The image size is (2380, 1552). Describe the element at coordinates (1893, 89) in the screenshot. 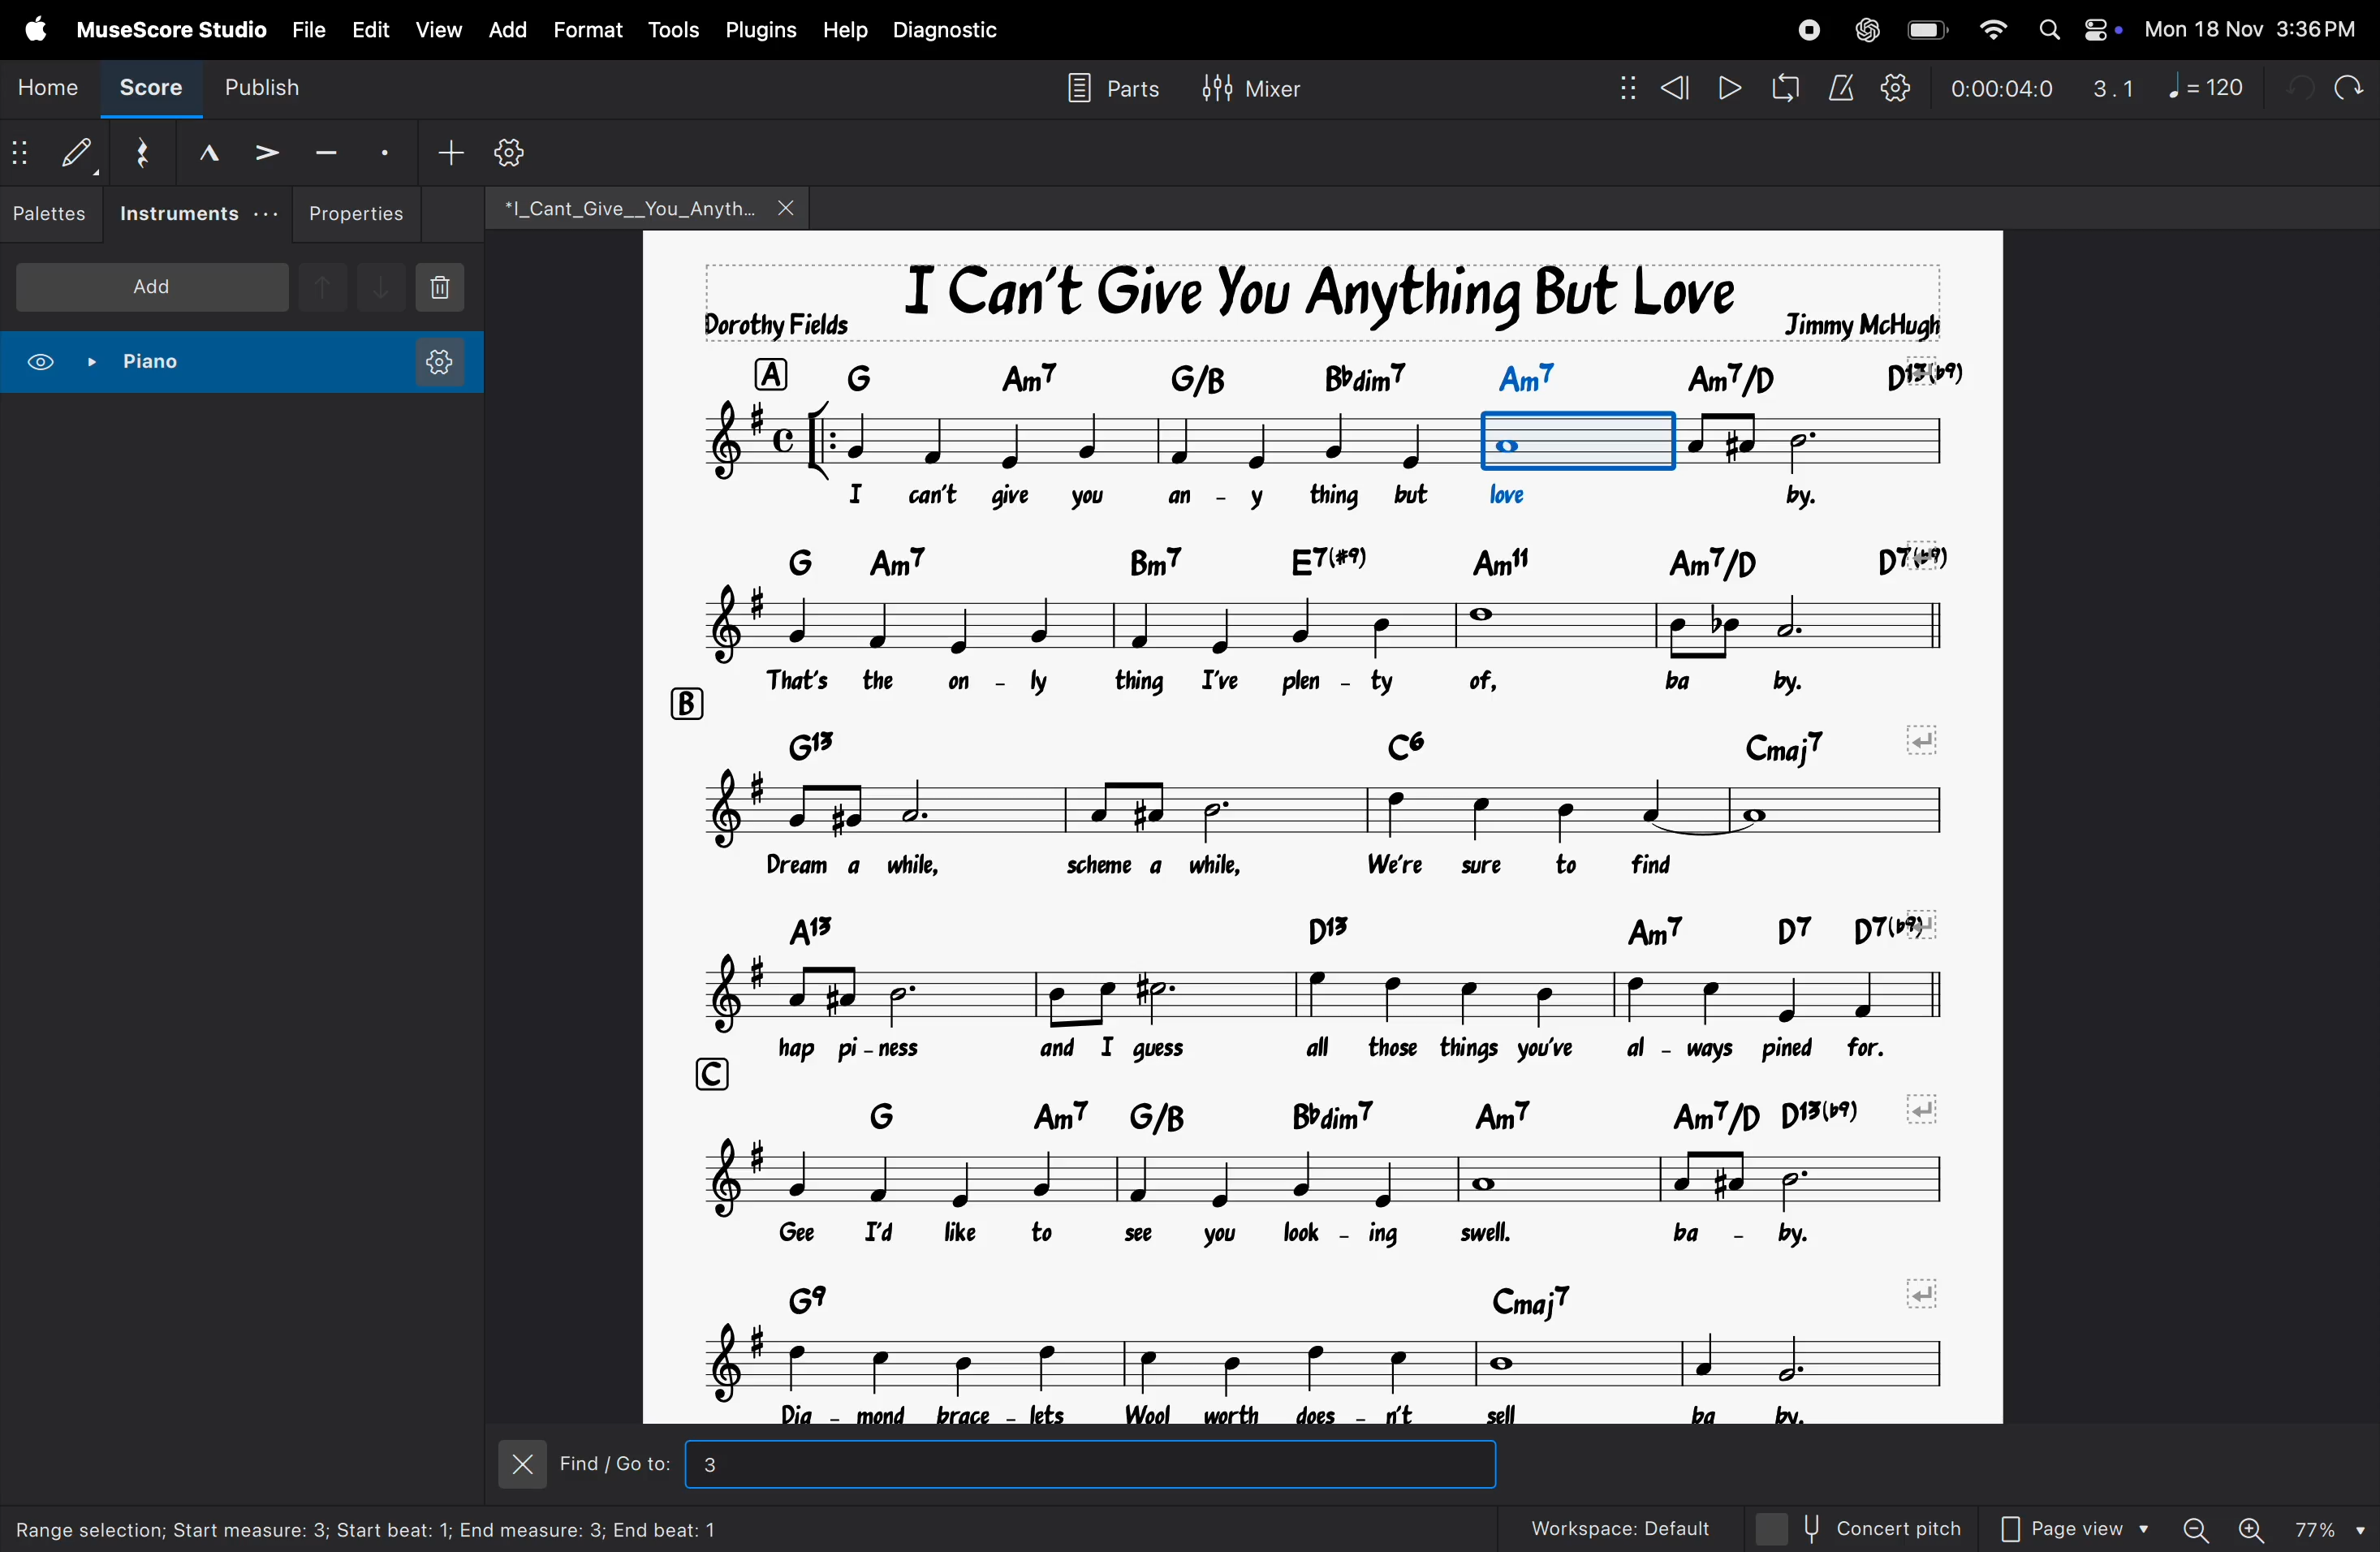

I see `playback settings` at that location.